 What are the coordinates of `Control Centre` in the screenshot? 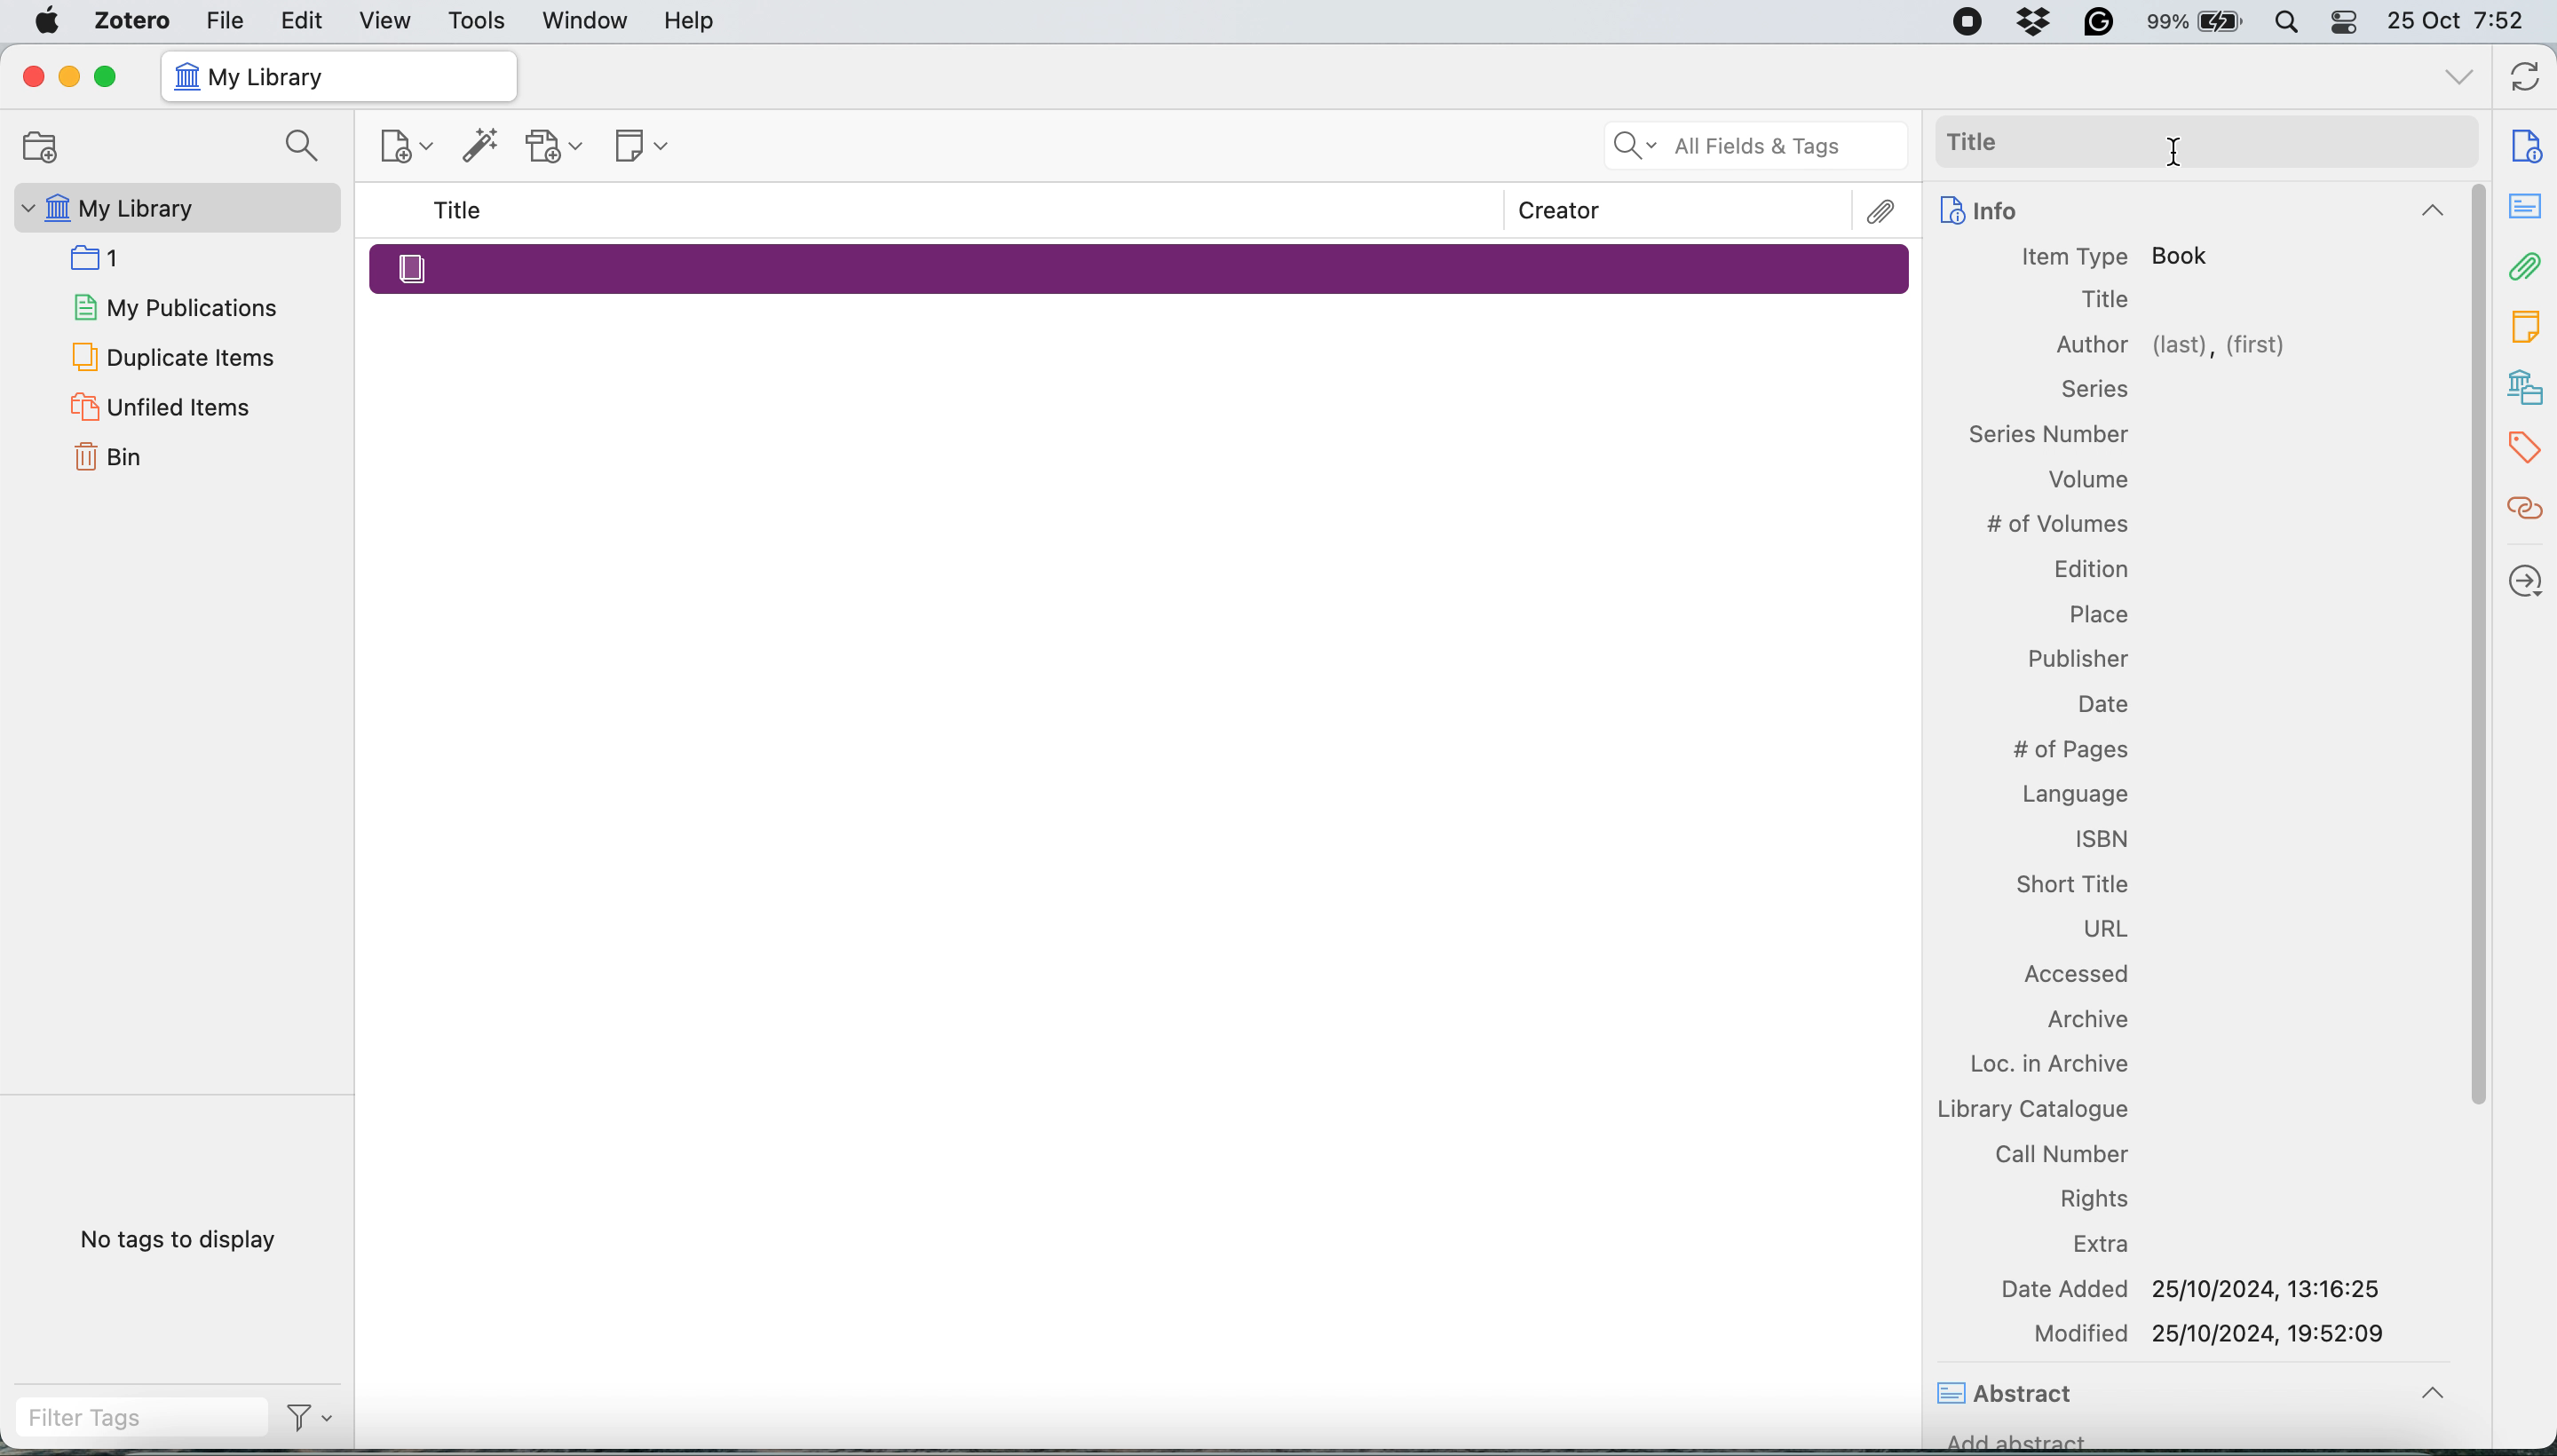 It's located at (2346, 21).